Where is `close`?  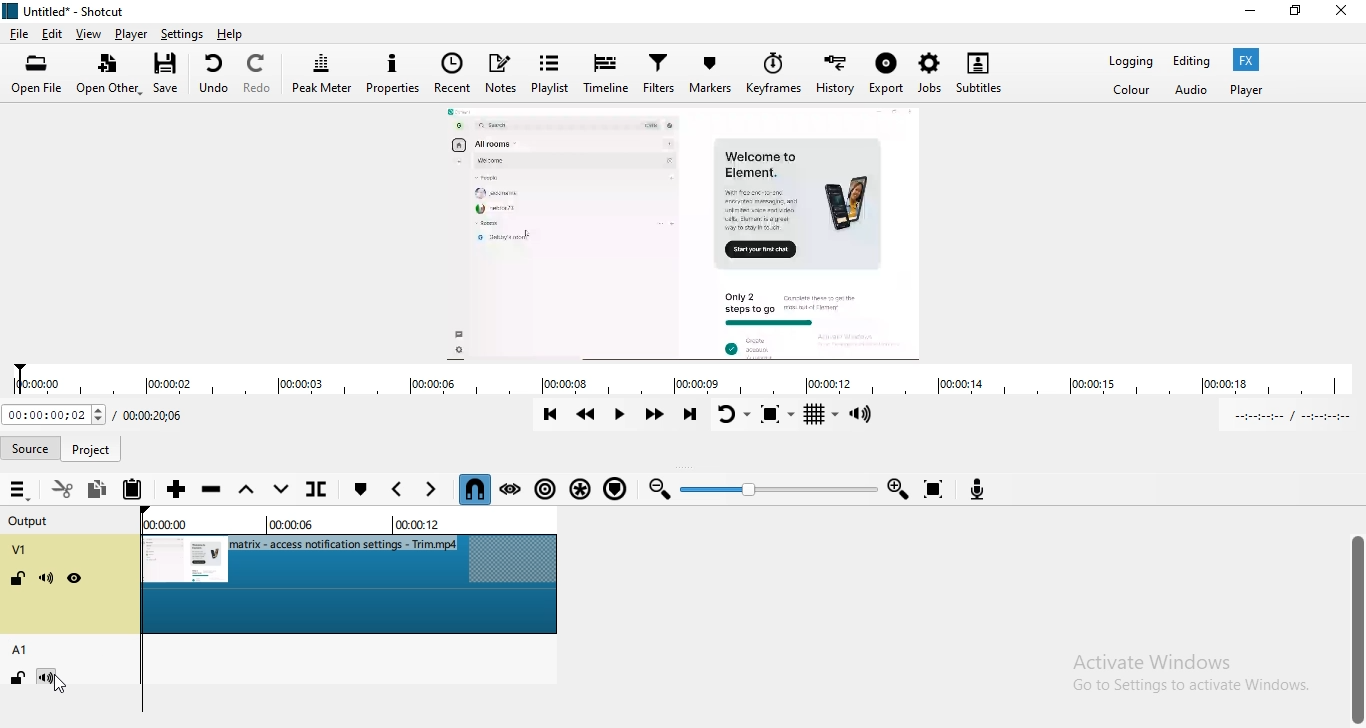
close is located at coordinates (1345, 15).